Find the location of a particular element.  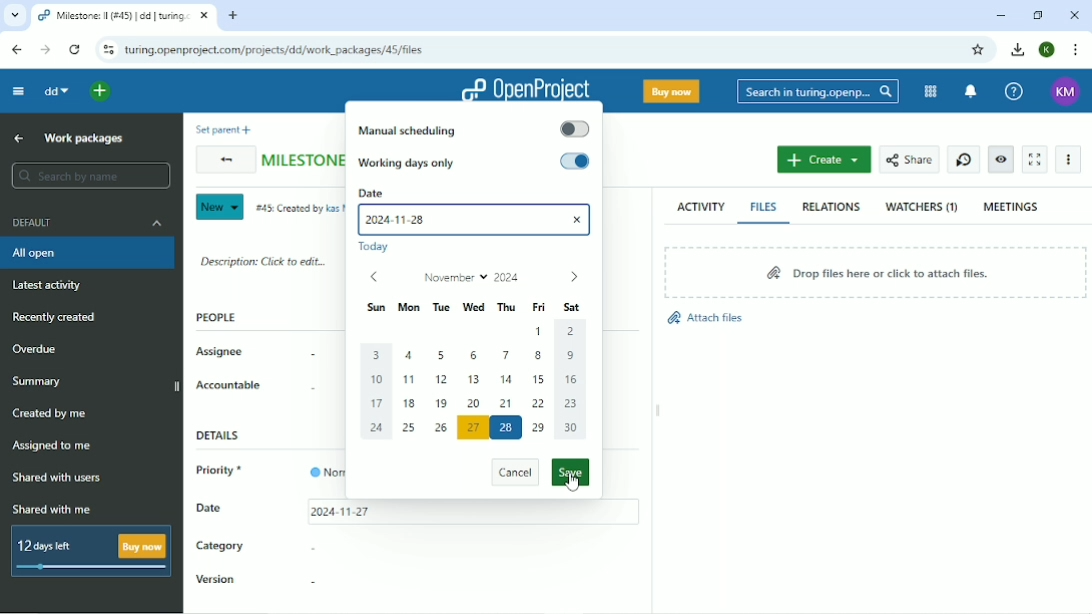

- is located at coordinates (310, 547).